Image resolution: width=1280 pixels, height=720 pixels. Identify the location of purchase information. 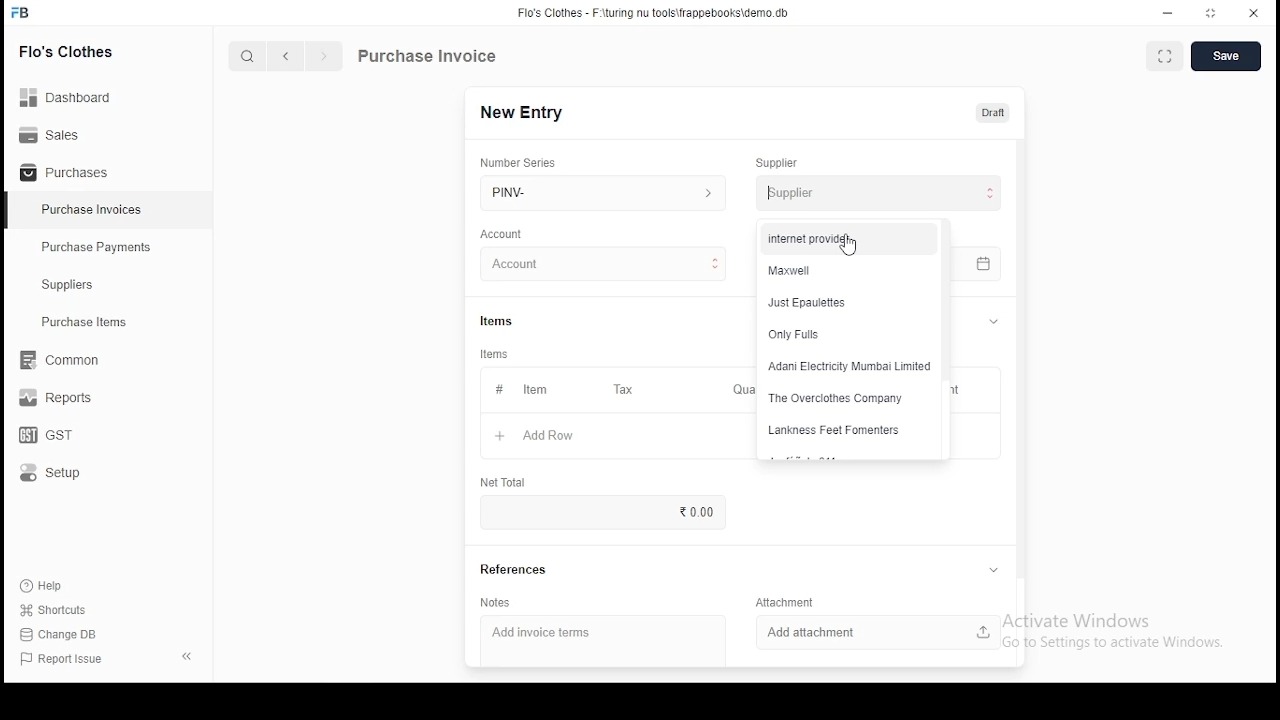
(428, 57).